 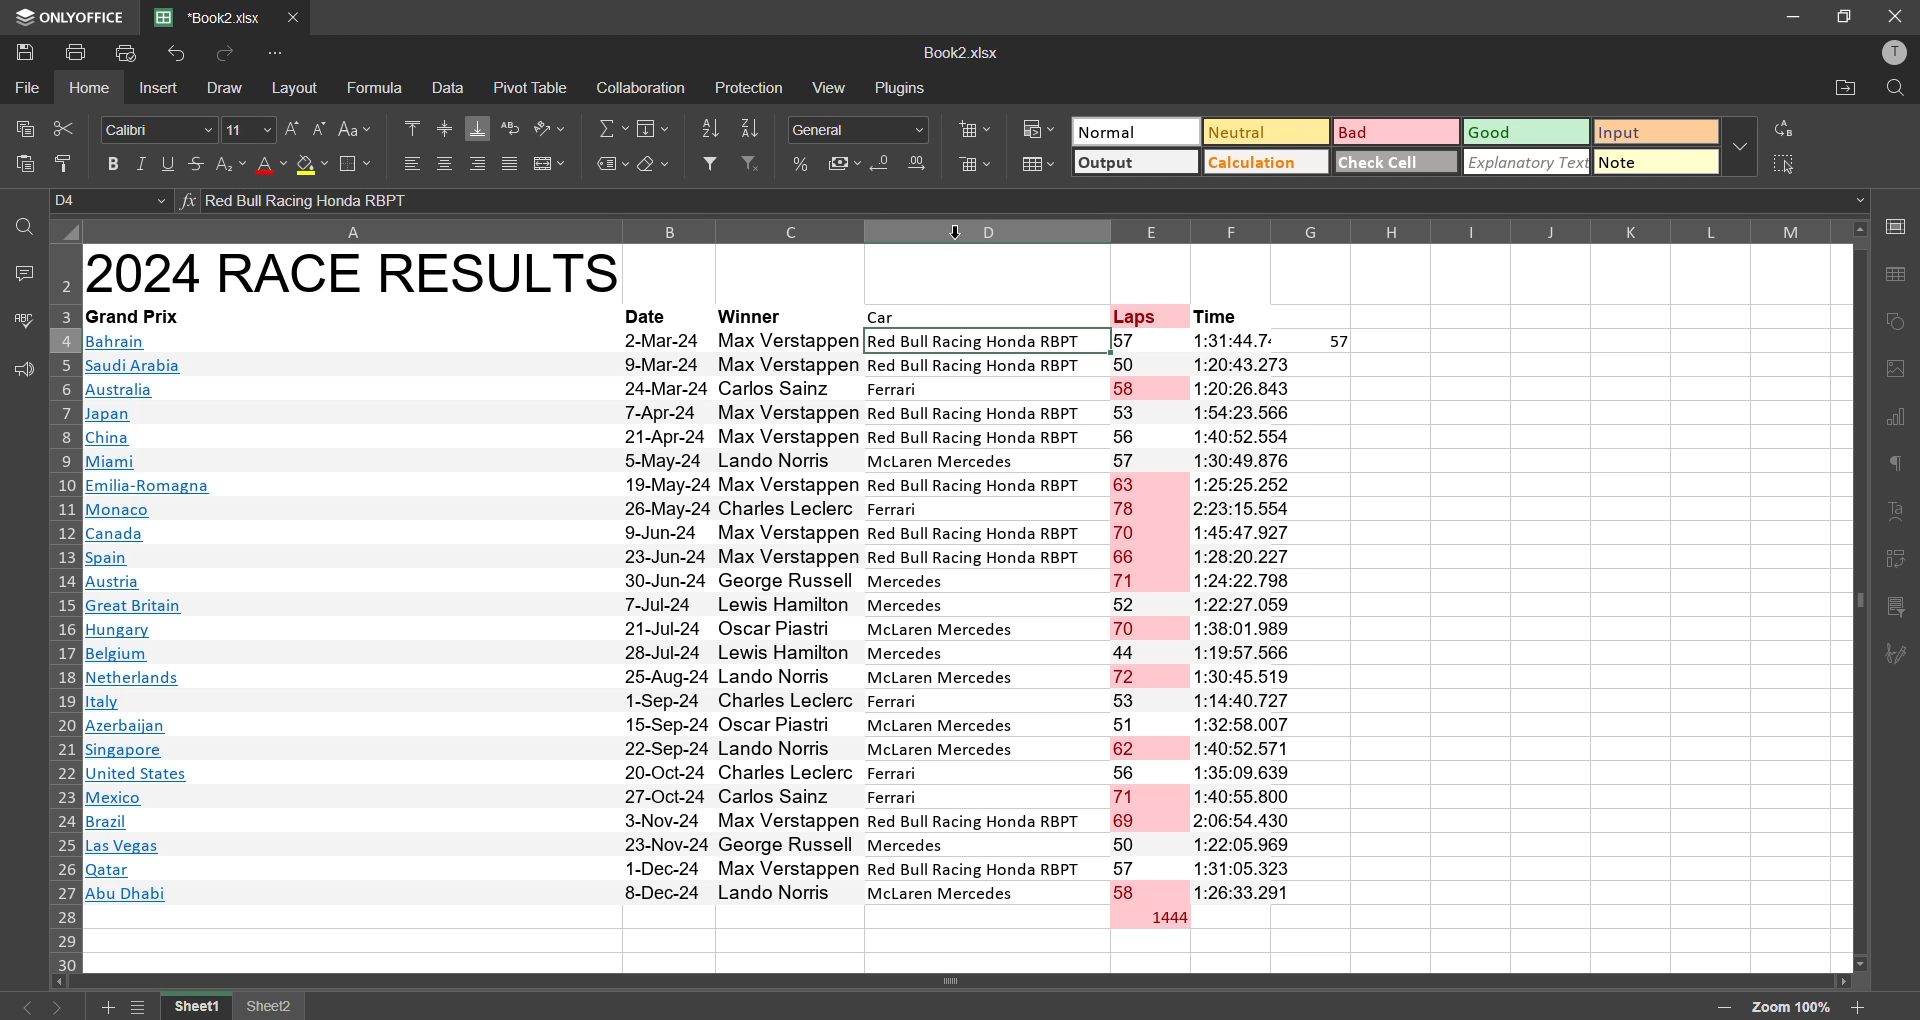 What do you see at coordinates (548, 128) in the screenshot?
I see `orientation` at bounding box center [548, 128].